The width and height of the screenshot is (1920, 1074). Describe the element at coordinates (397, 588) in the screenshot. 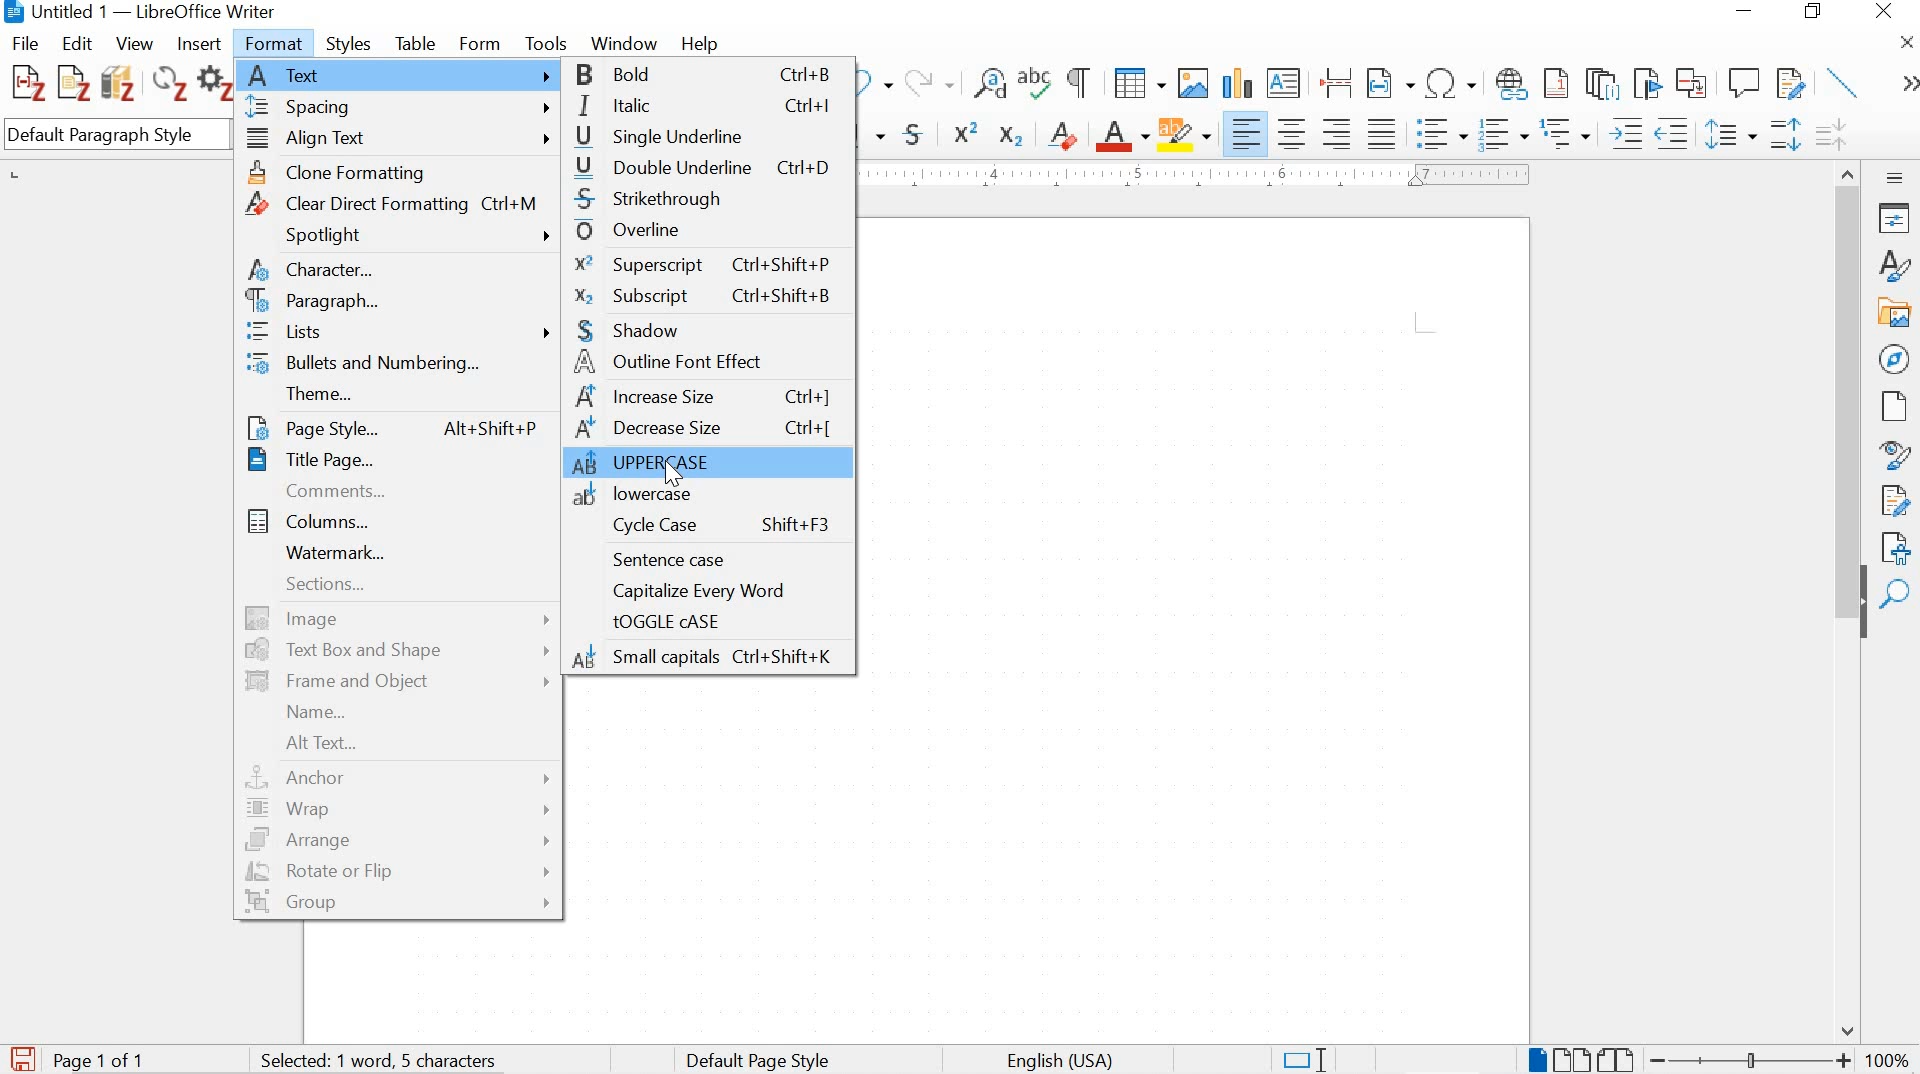

I see `sections` at that location.